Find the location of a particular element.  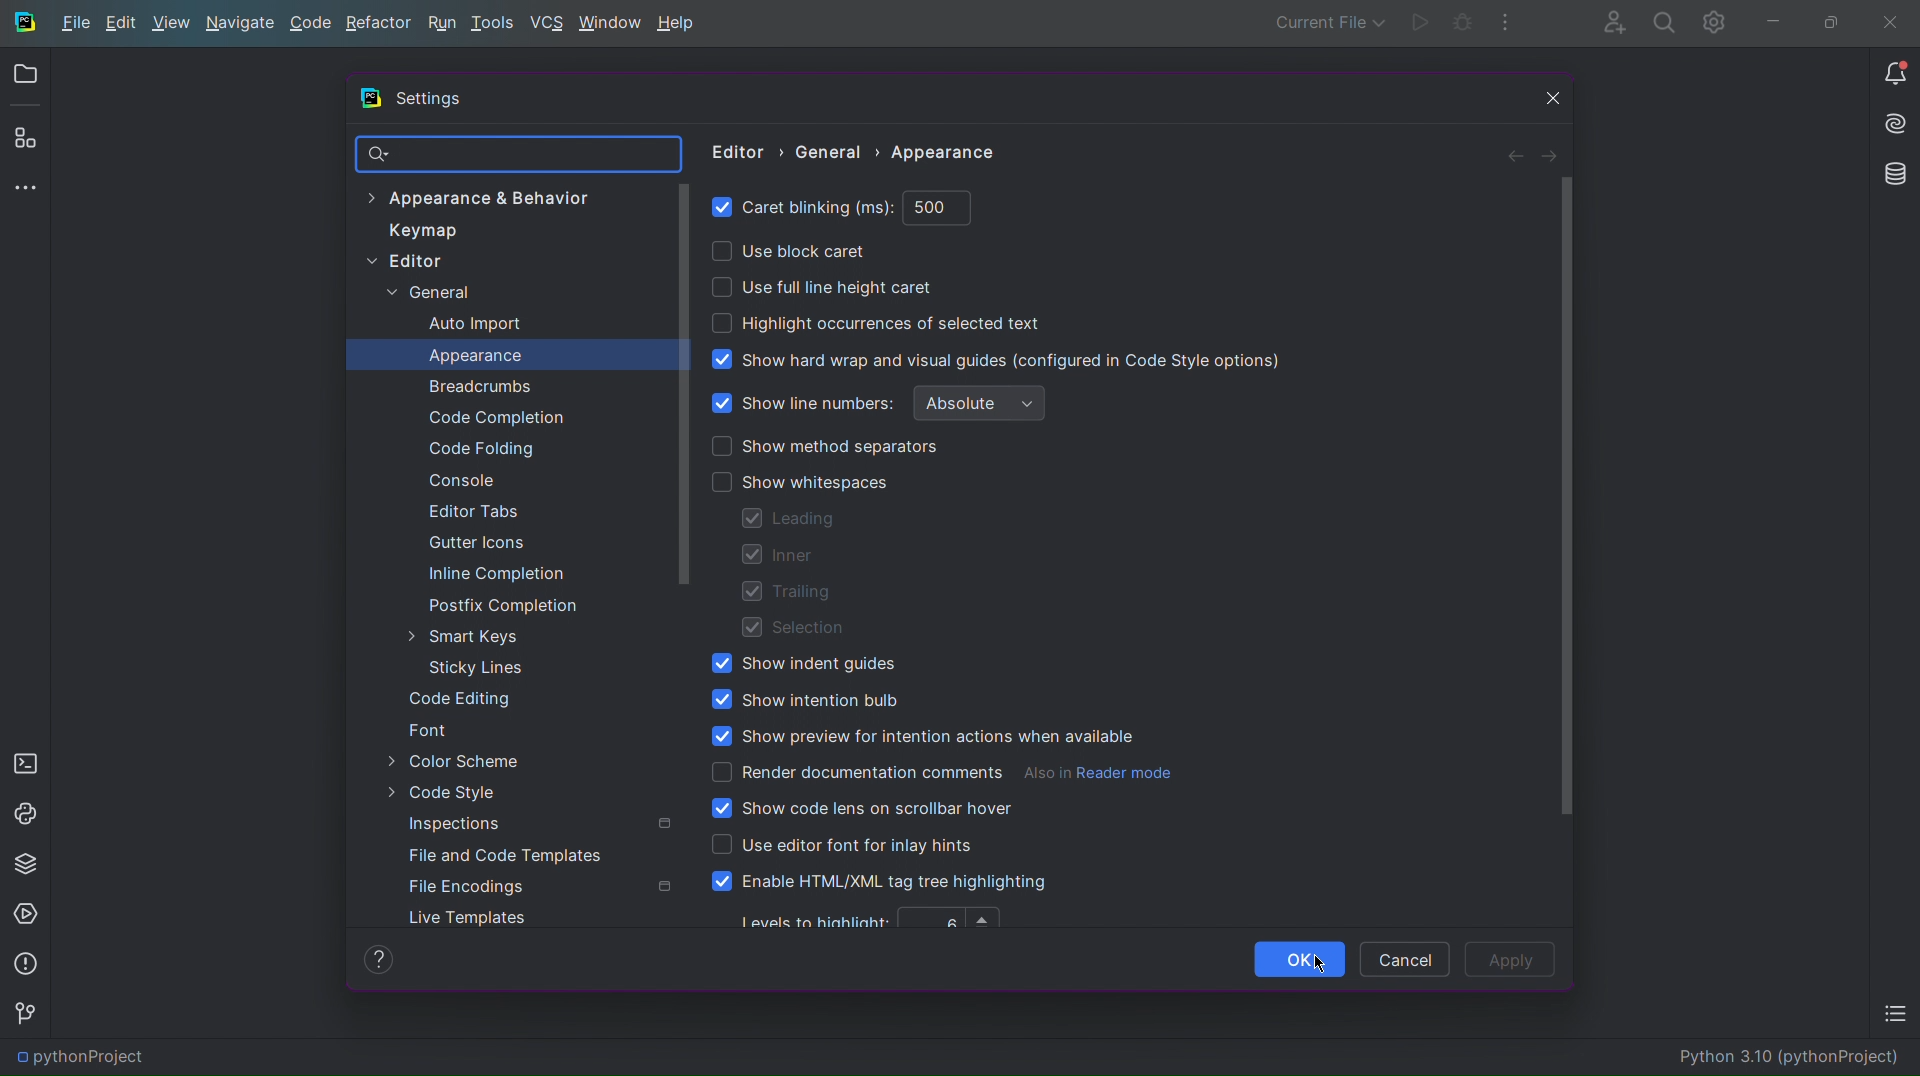

Help is located at coordinates (381, 958).